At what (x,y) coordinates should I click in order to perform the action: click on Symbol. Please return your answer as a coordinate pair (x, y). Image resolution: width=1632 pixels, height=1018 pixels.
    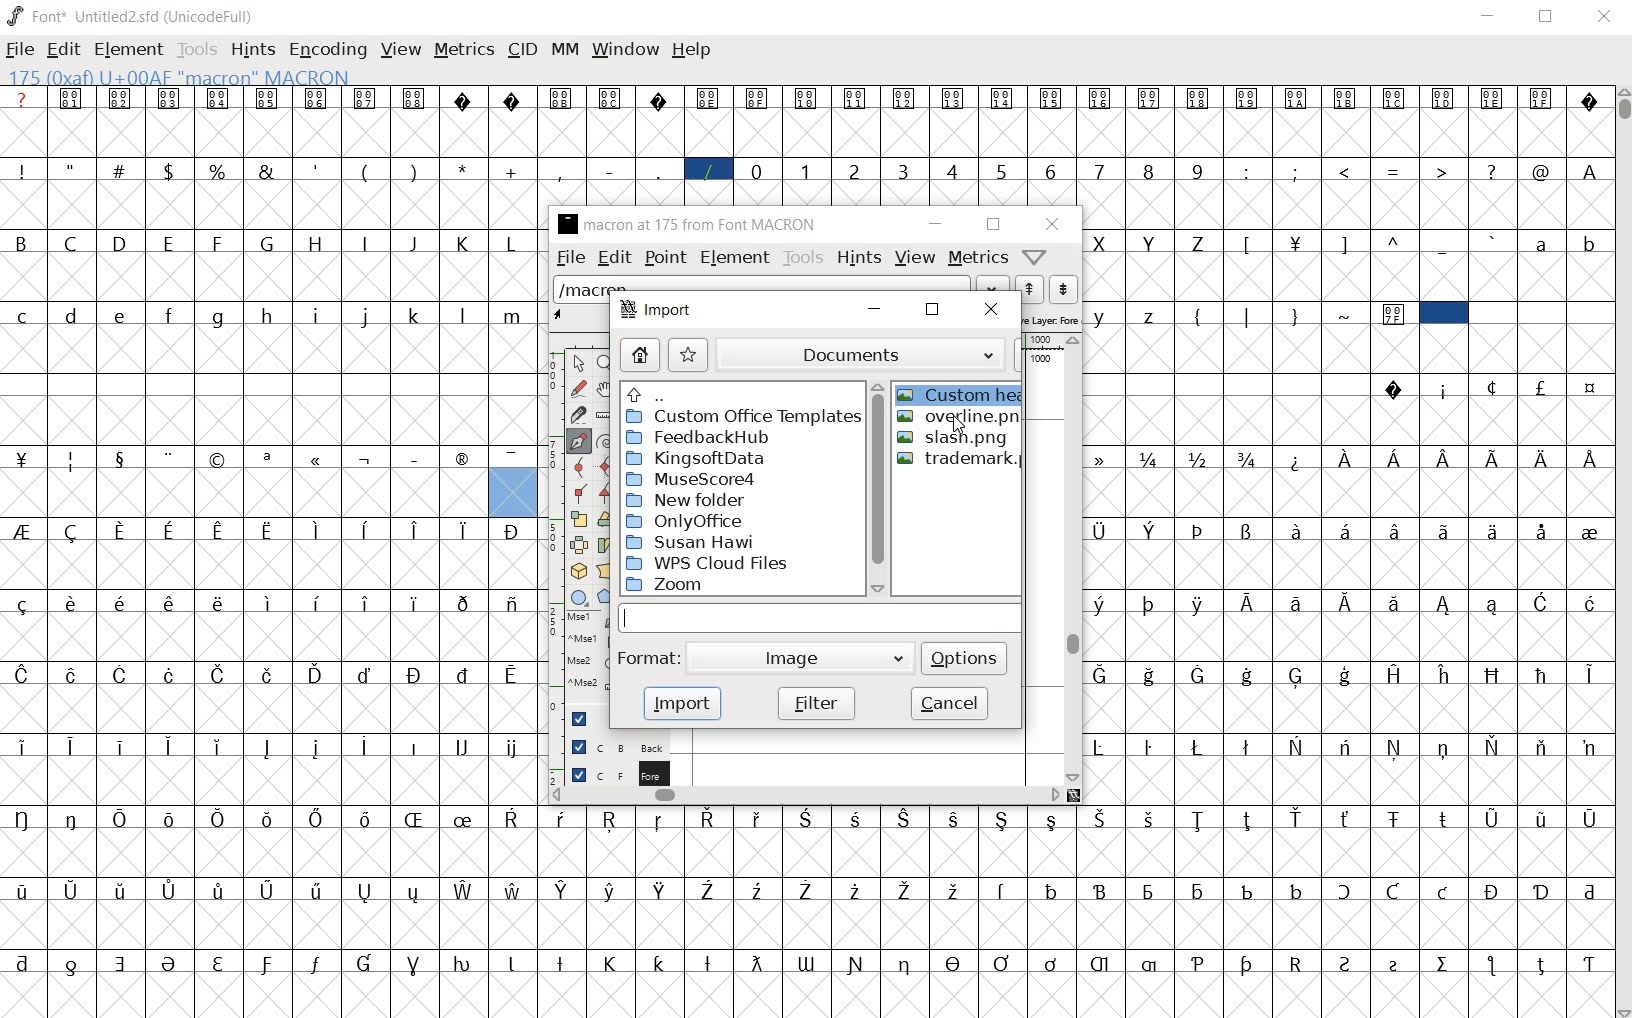
    Looking at the image, I should click on (1295, 602).